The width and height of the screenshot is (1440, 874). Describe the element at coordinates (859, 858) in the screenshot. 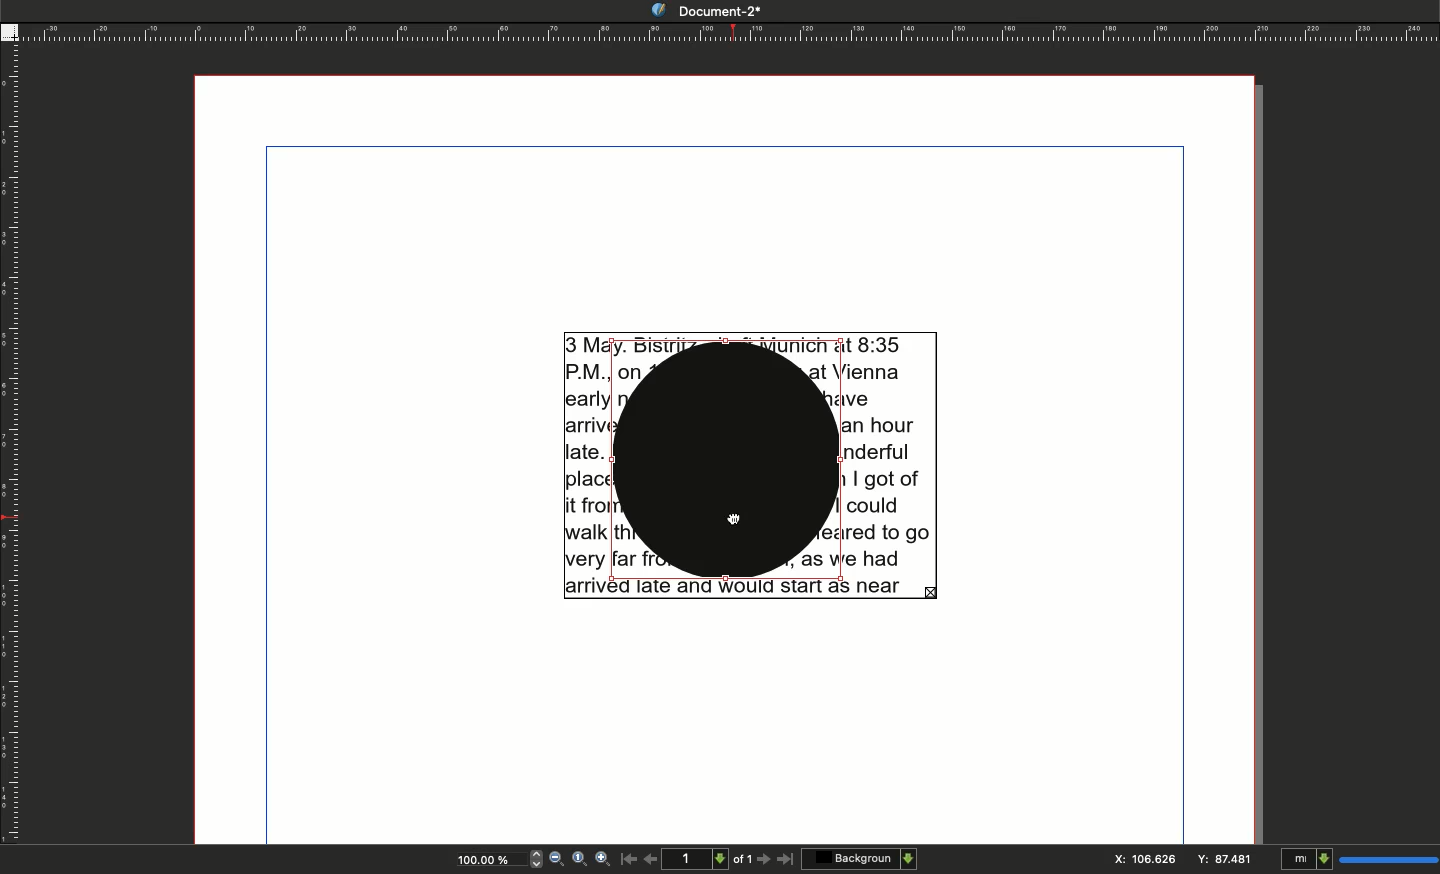

I see `Background` at that location.